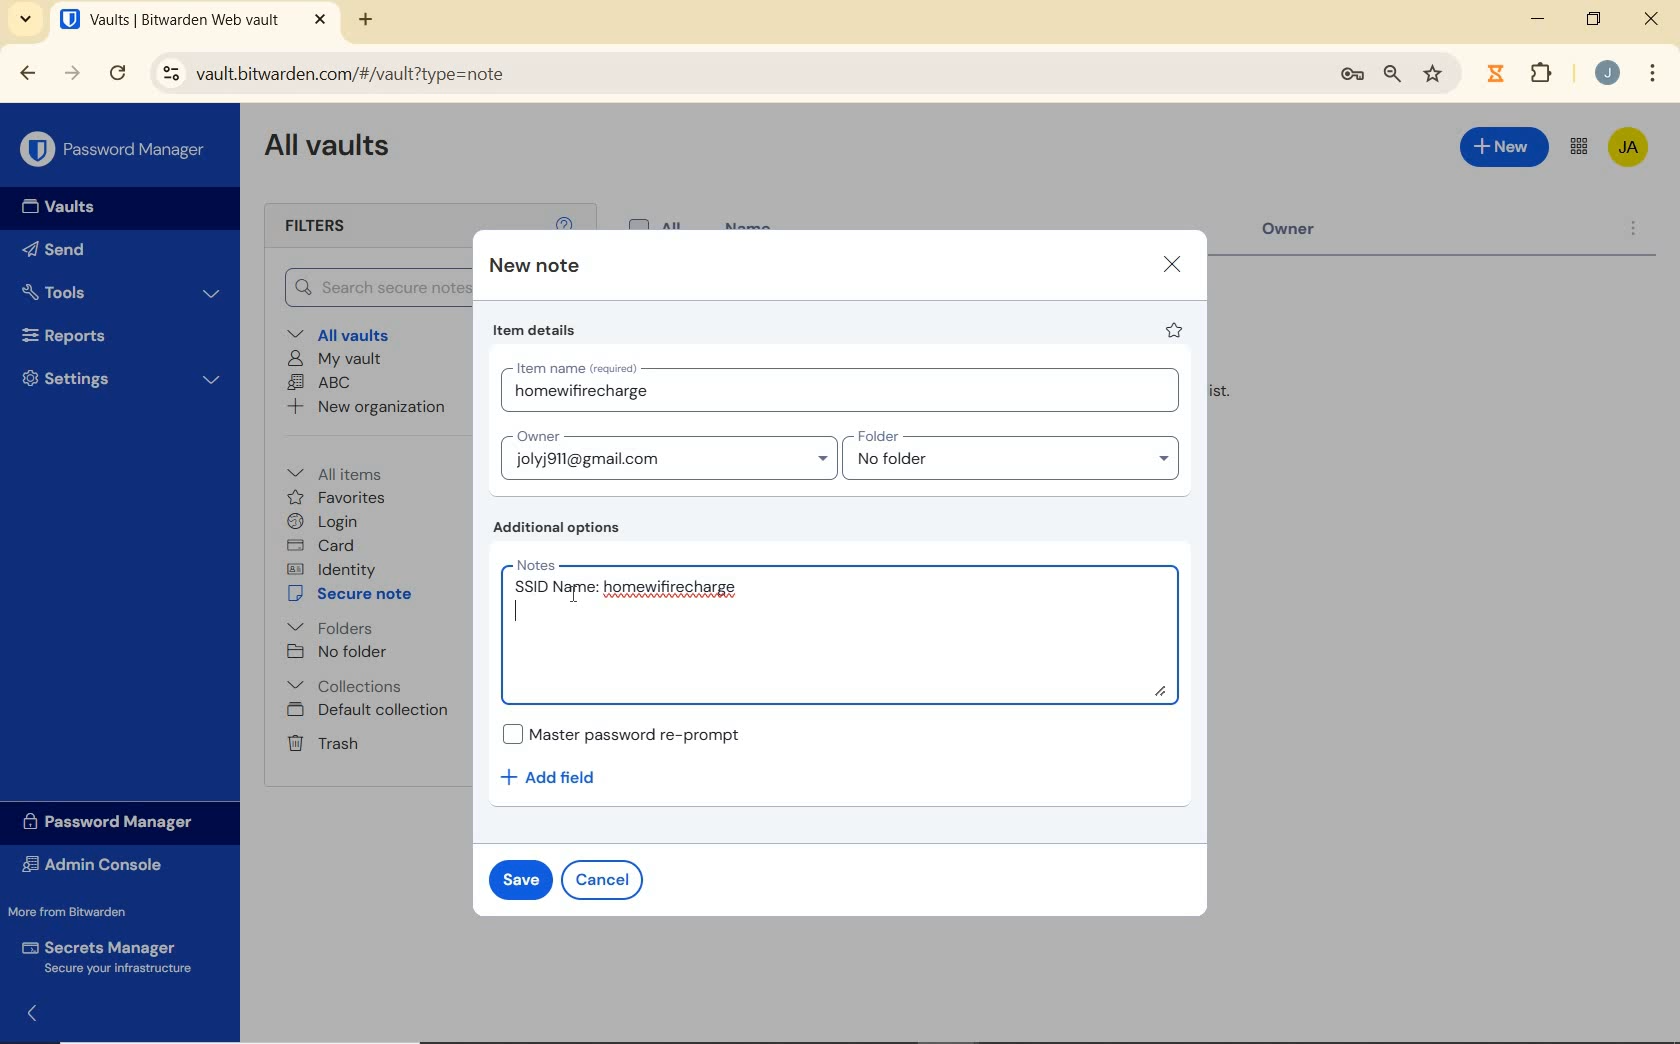 This screenshot has width=1680, height=1044. Describe the element at coordinates (368, 22) in the screenshot. I see `new tab` at that location.